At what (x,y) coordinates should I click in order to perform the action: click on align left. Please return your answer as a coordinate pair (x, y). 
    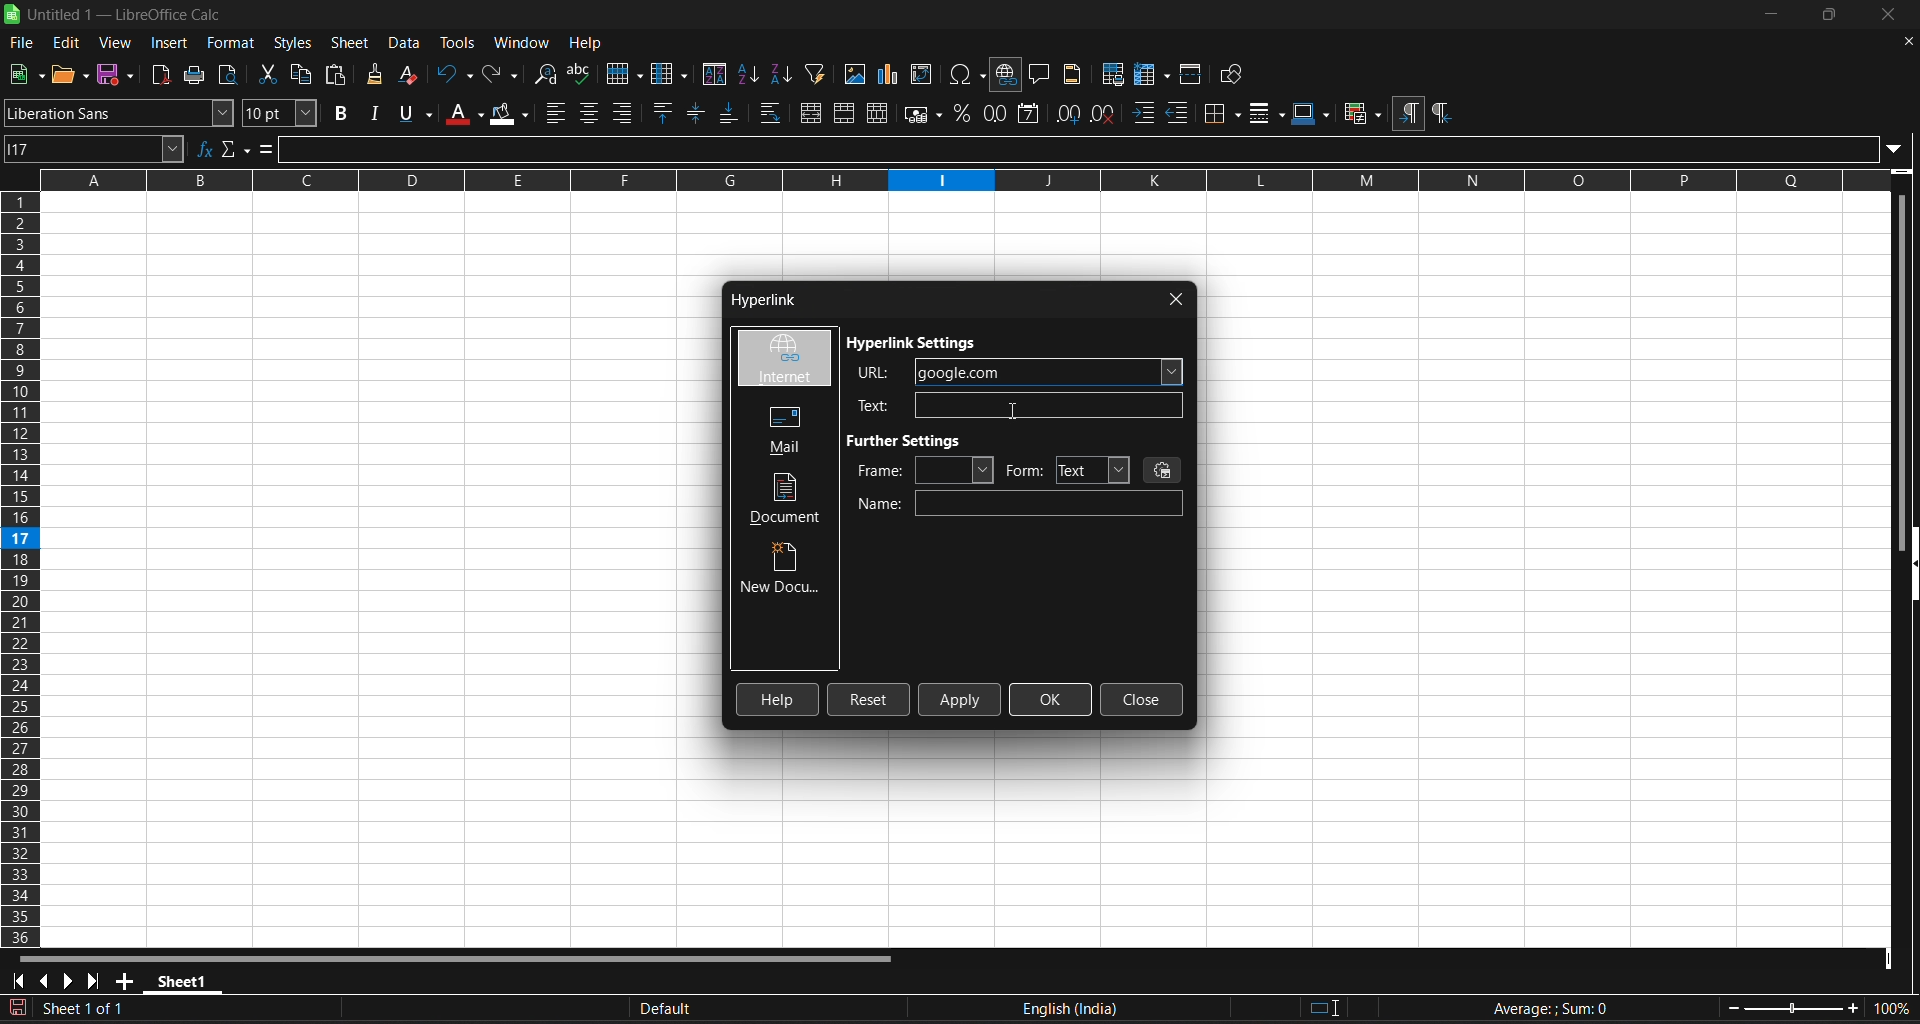
    Looking at the image, I should click on (558, 113).